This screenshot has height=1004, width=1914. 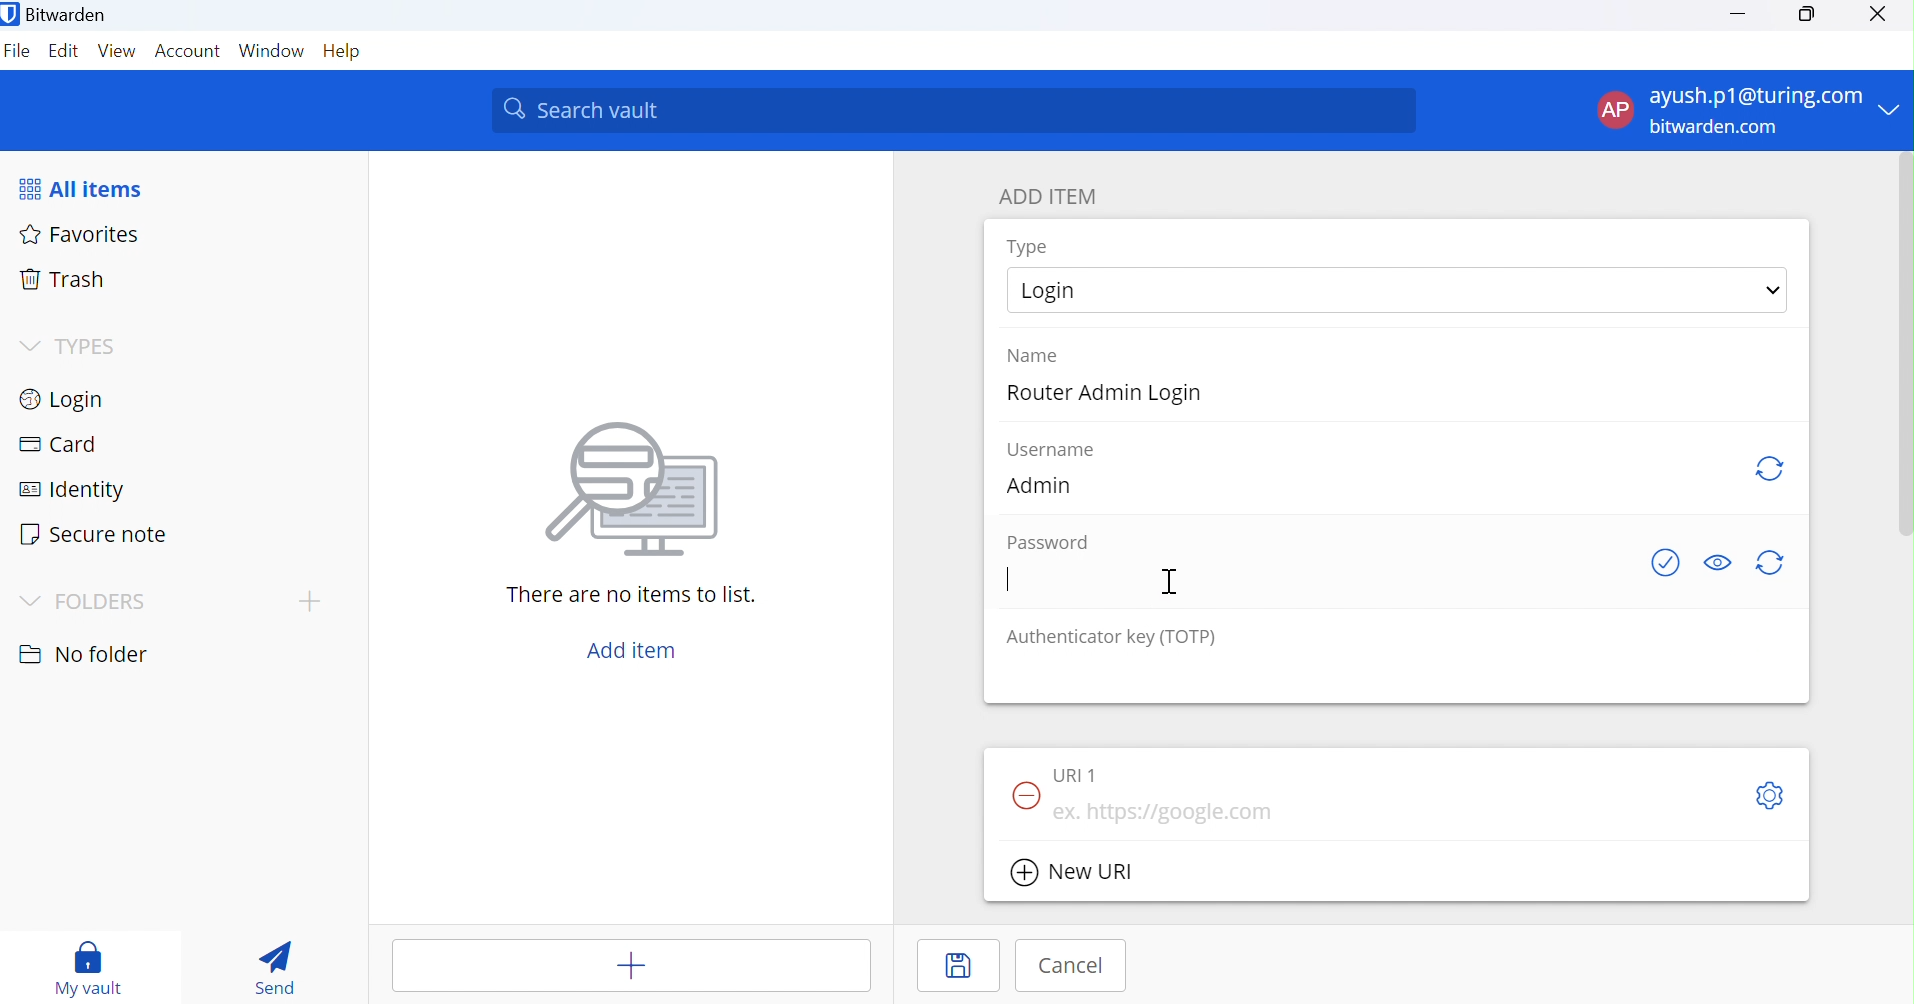 What do you see at coordinates (1028, 246) in the screenshot?
I see `Type` at bounding box center [1028, 246].